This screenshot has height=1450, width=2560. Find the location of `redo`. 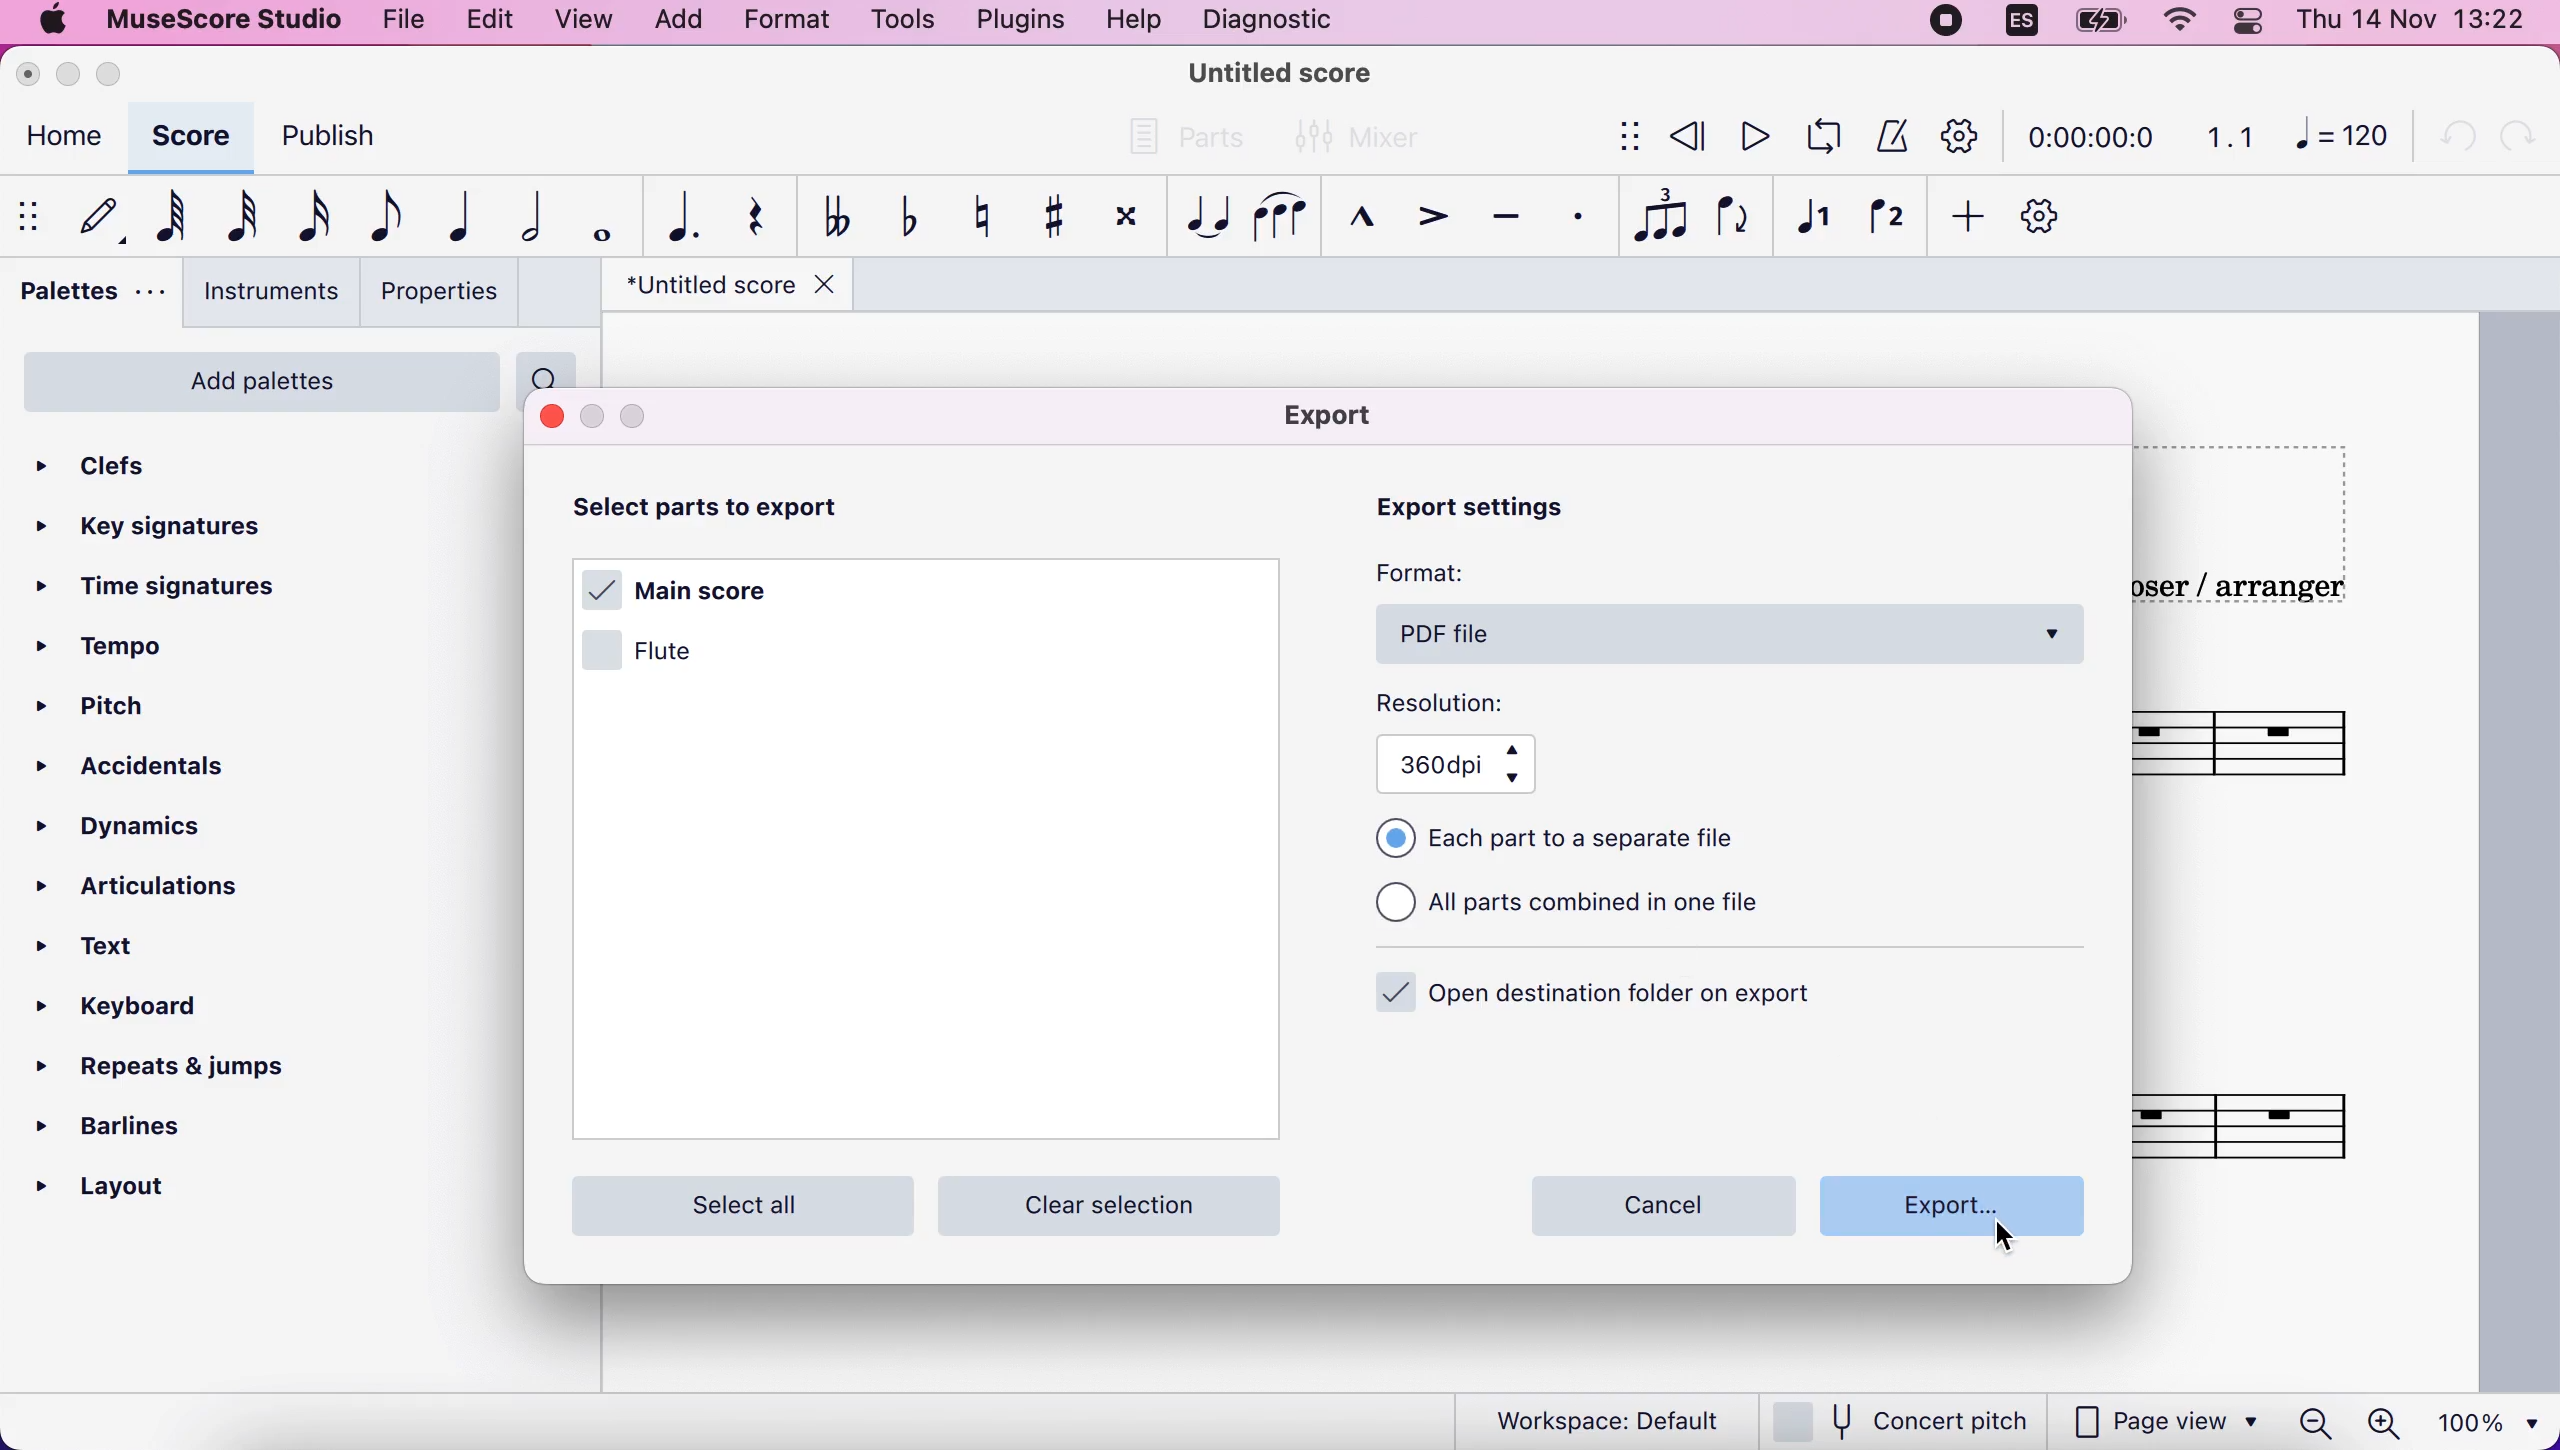

redo is located at coordinates (2517, 142).